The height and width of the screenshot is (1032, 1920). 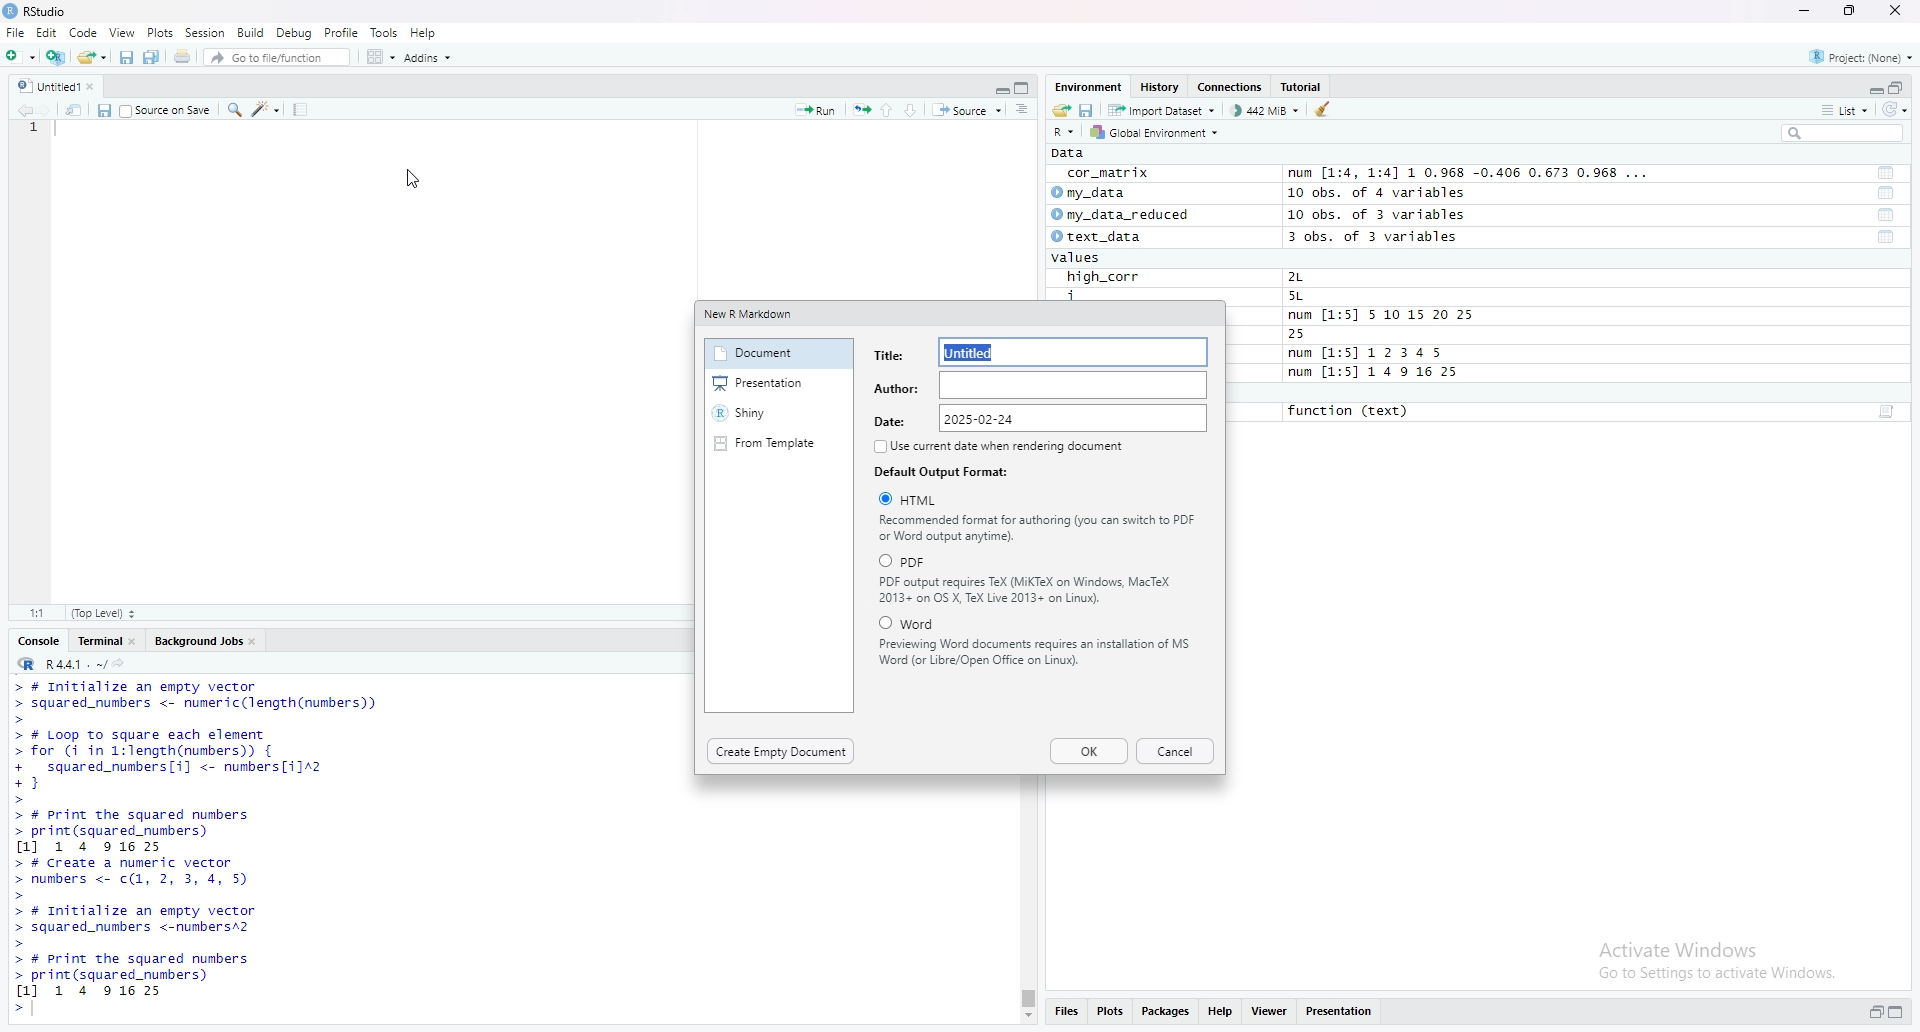 I want to click on Plots, so click(x=1112, y=1012).